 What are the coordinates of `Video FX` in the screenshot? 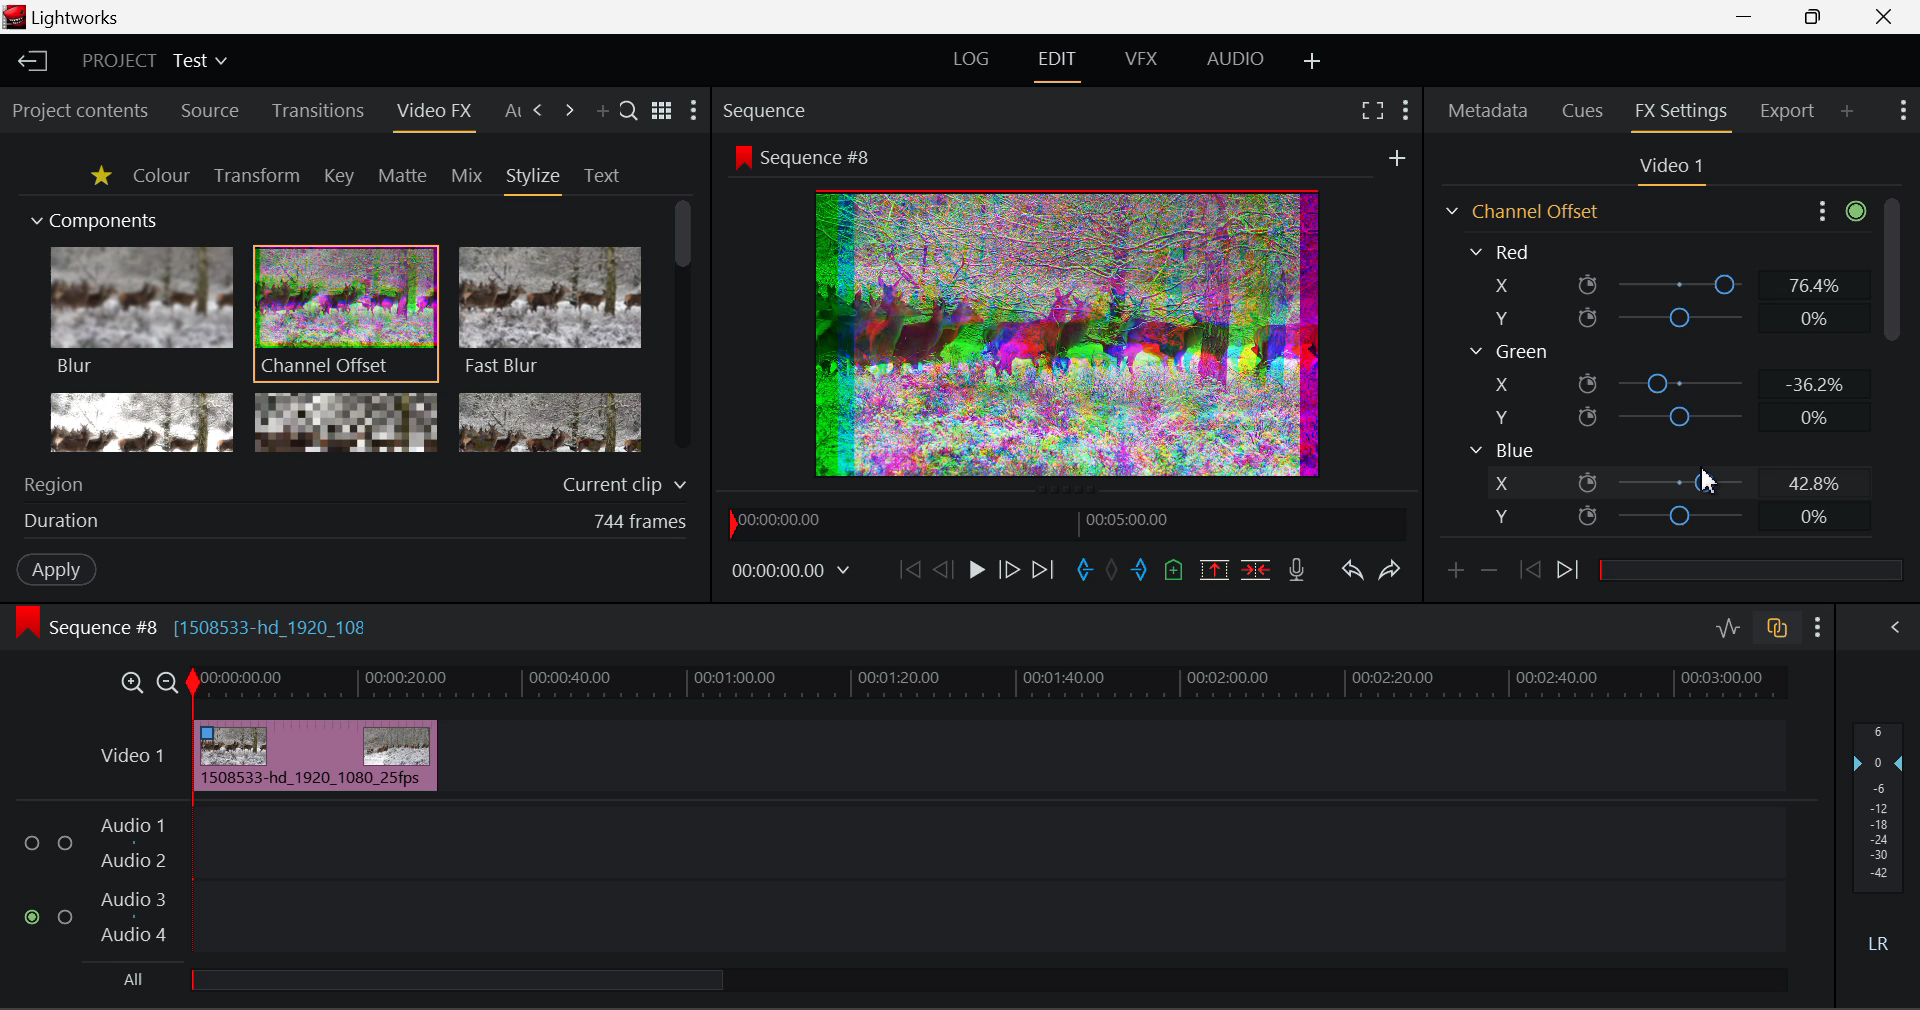 It's located at (433, 115).